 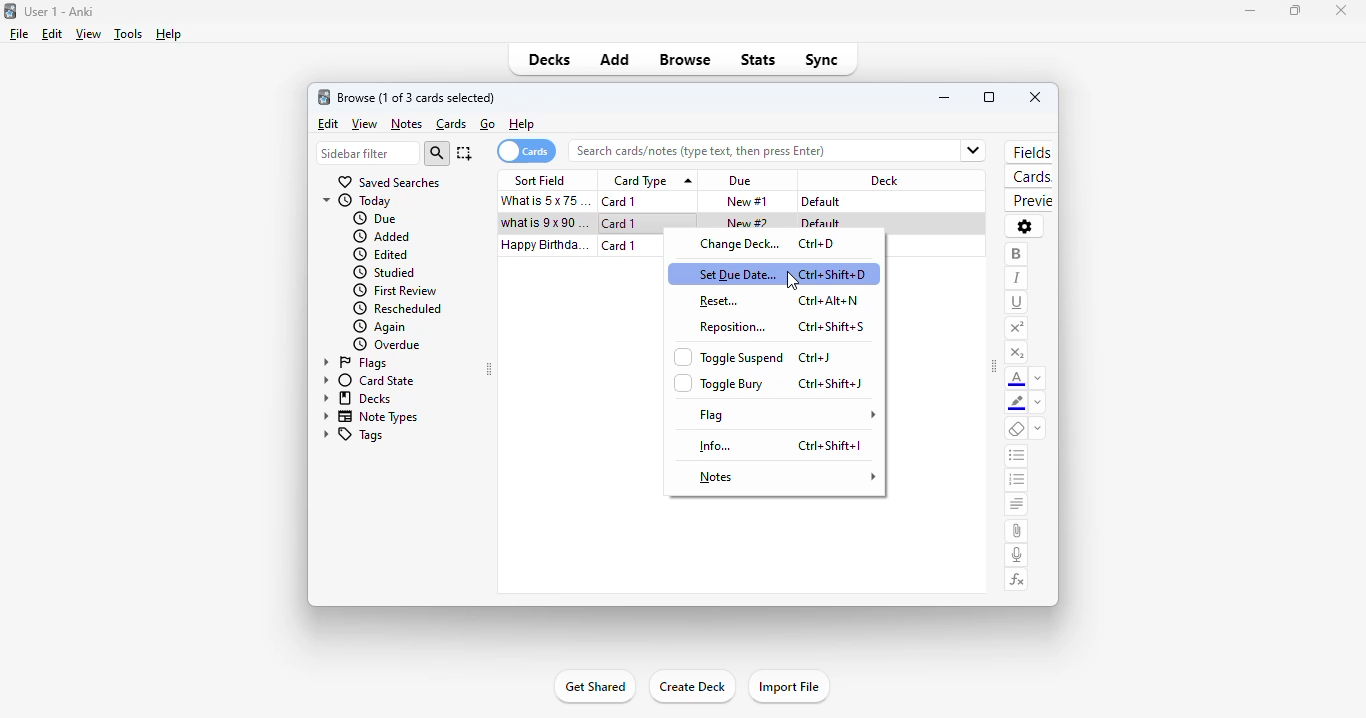 I want to click on text highlighting color, so click(x=1016, y=403).